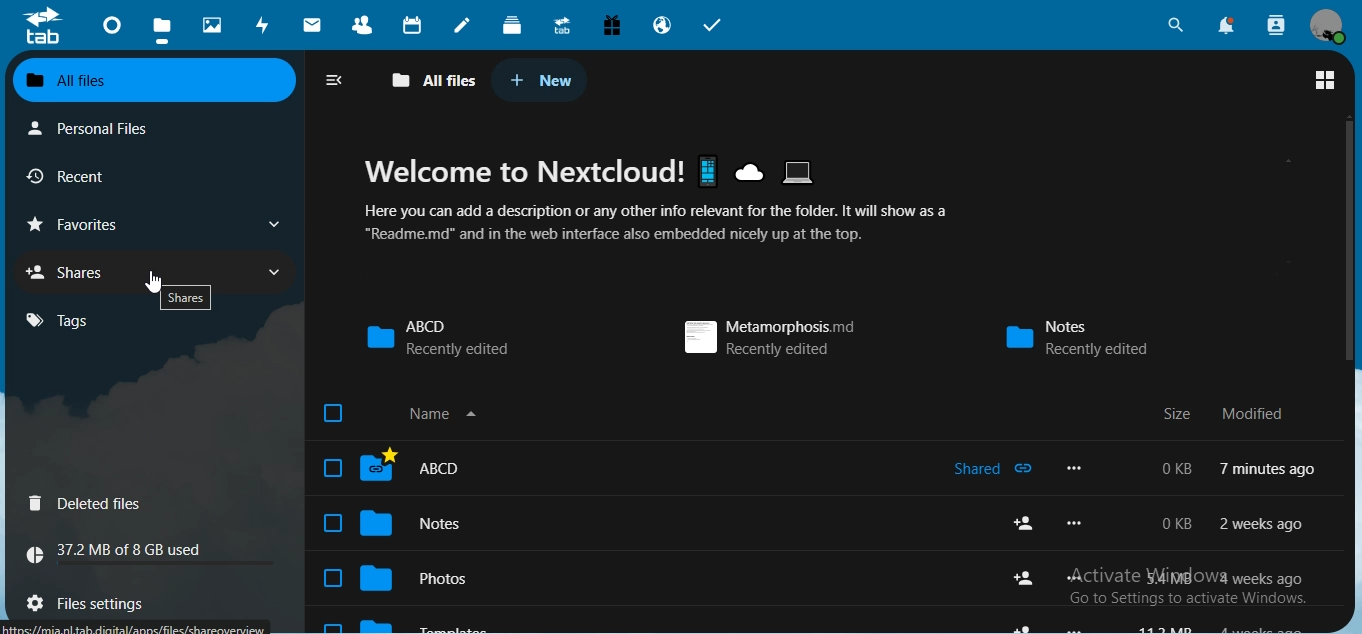 The width and height of the screenshot is (1362, 634). What do you see at coordinates (83, 225) in the screenshot?
I see `favourites` at bounding box center [83, 225].